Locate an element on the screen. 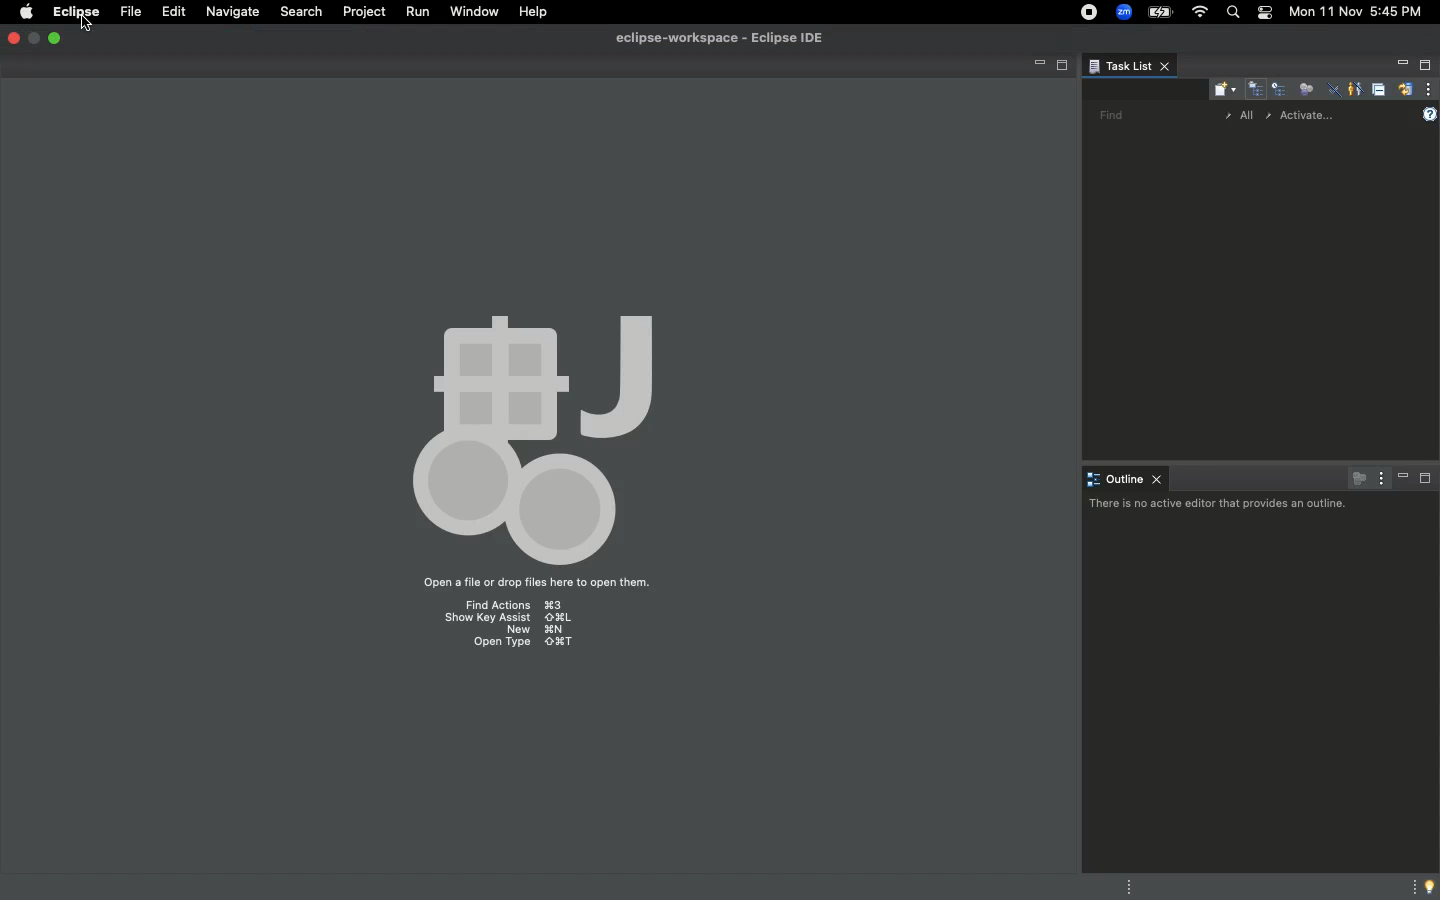 The image size is (1440, 900). Minimize is located at coordinates (53, 40).